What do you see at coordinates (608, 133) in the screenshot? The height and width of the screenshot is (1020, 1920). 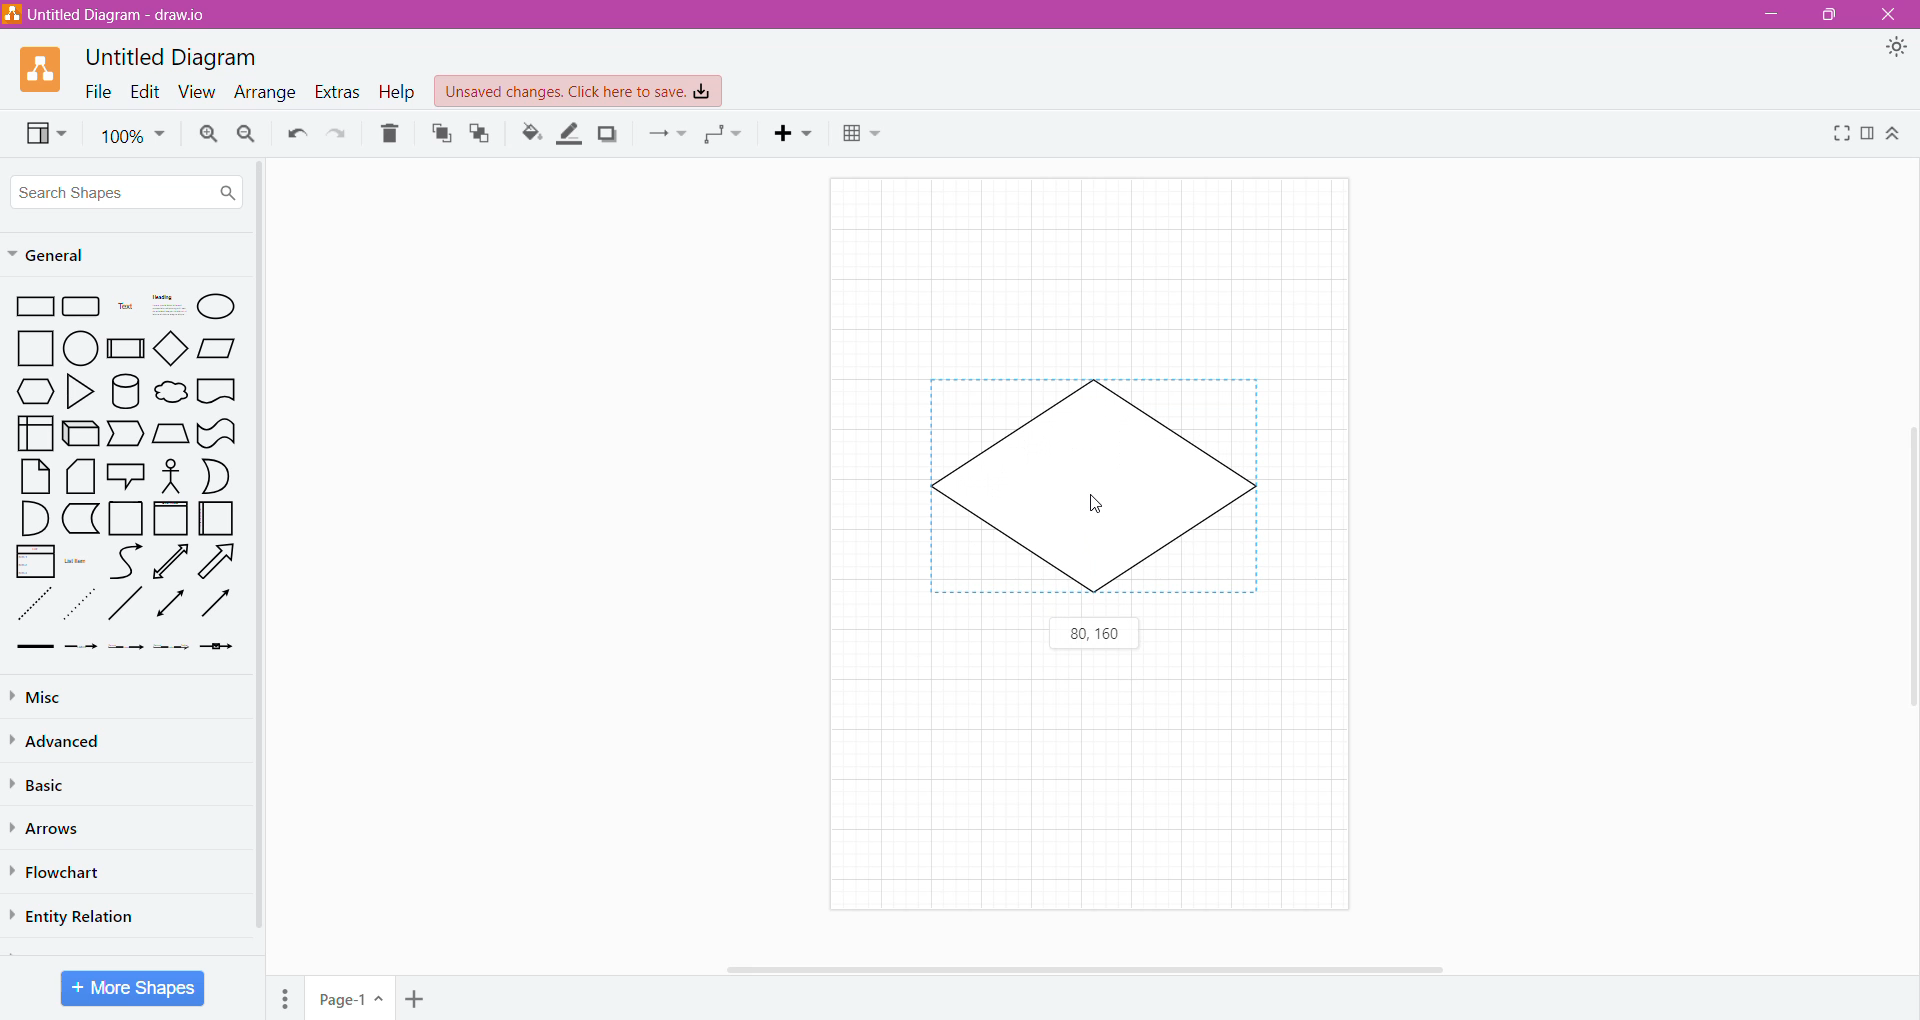 I see `Shadow` at bounding box center [608, 133].